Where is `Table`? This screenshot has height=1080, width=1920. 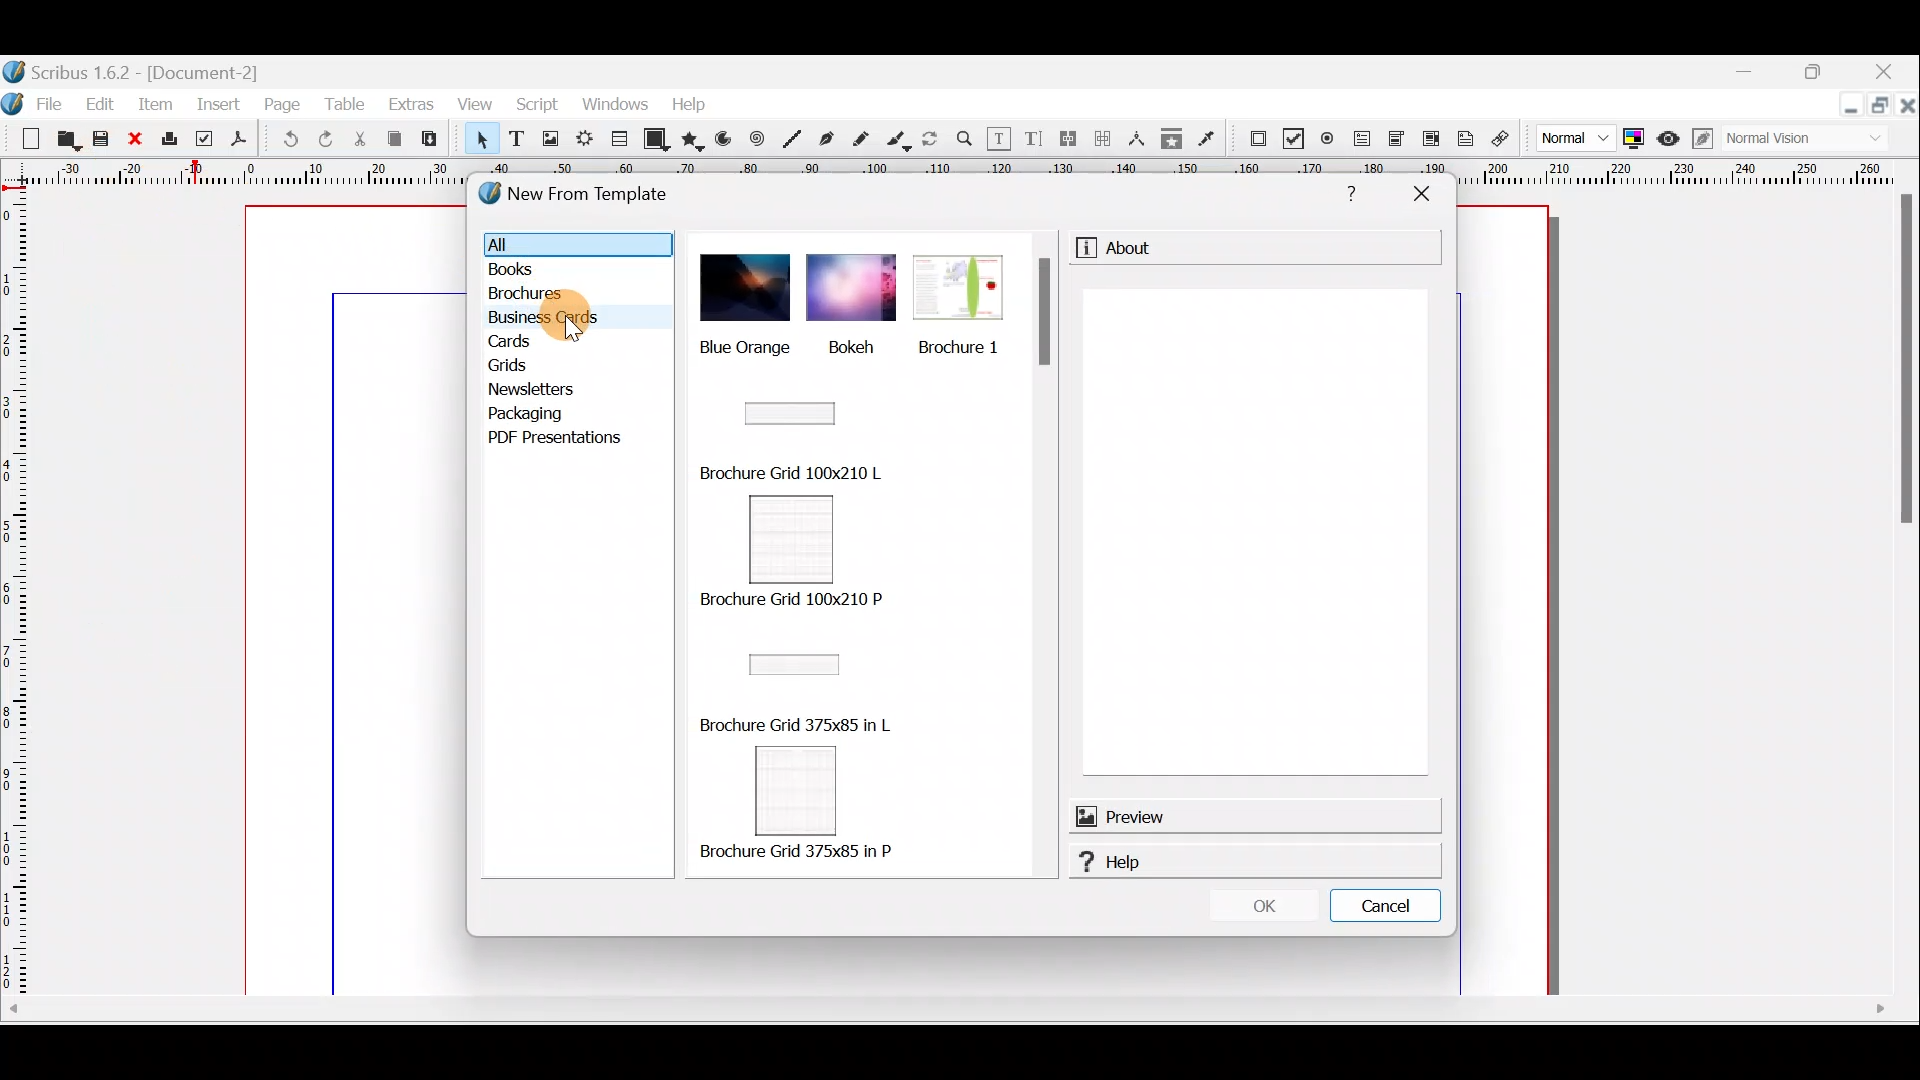 Table is located at coordinates (349, 103).